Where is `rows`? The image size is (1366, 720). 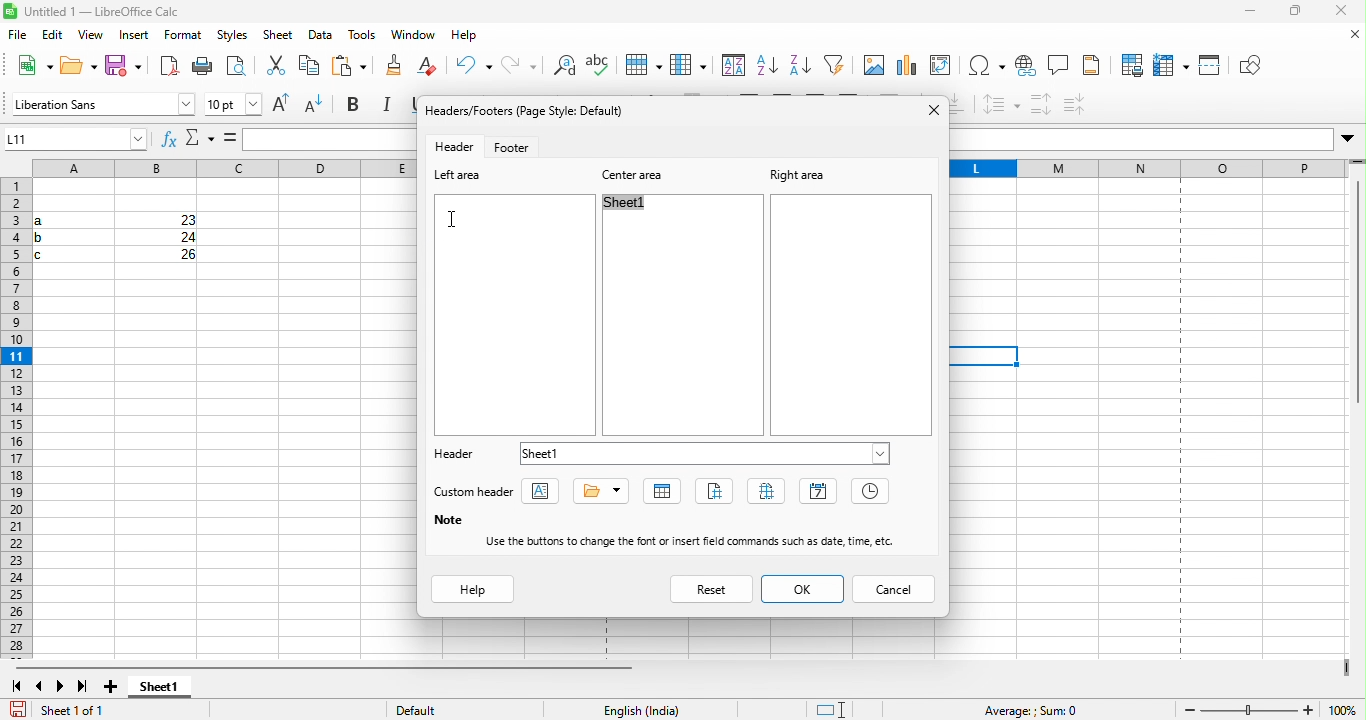 rows is located at coordinates (15, 419).